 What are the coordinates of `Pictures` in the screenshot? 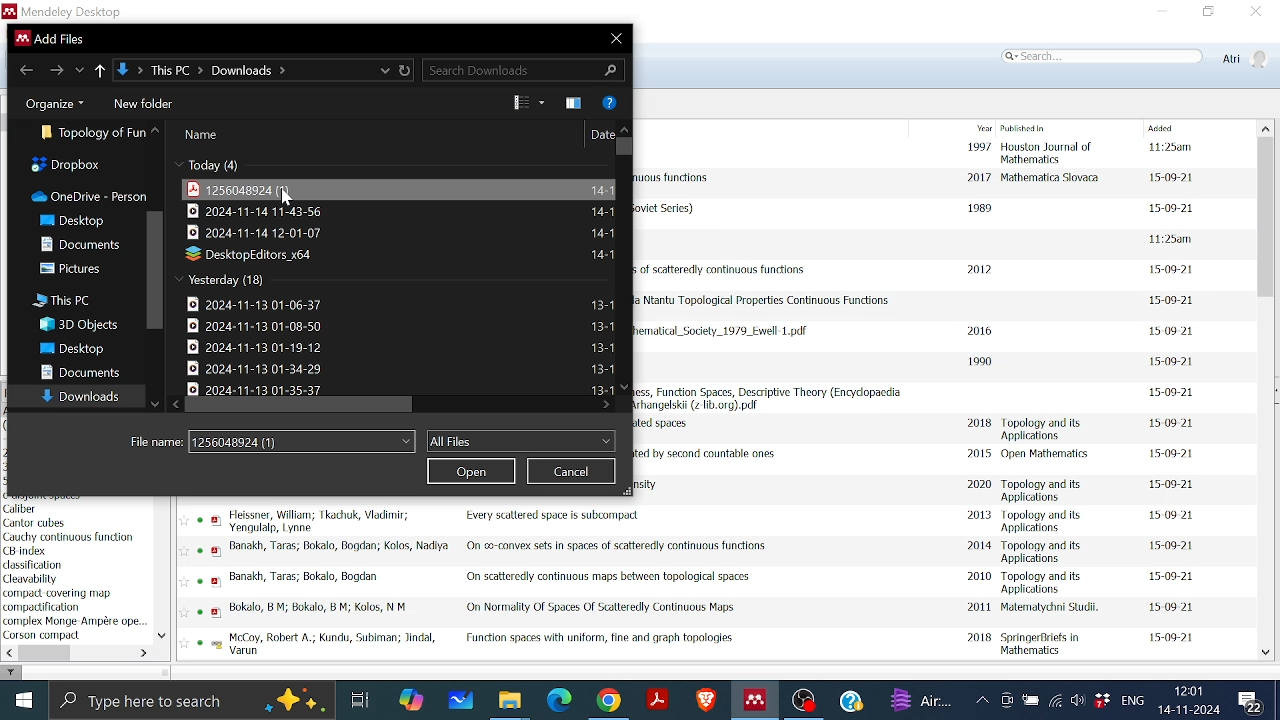 It's located at (68, 269).